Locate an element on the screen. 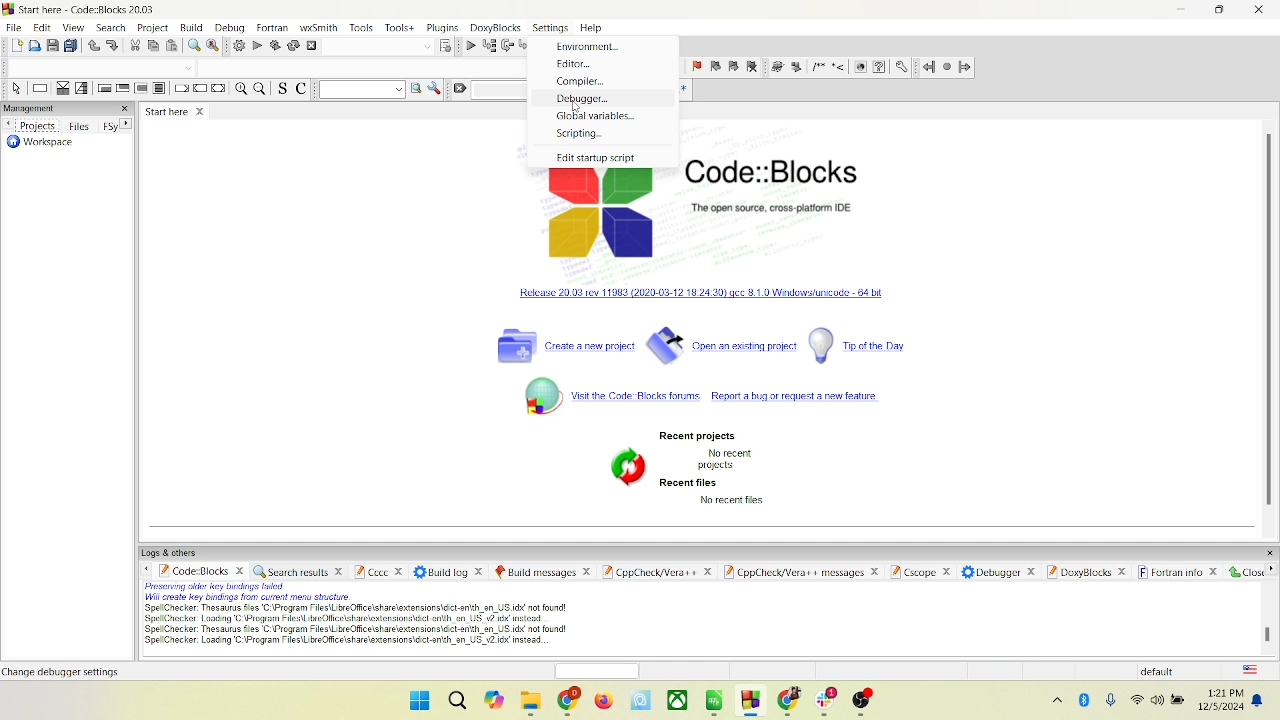 Image resolution: width=1280 pixels, height=720 pixels. last jump is located at coordinates (947, 67).